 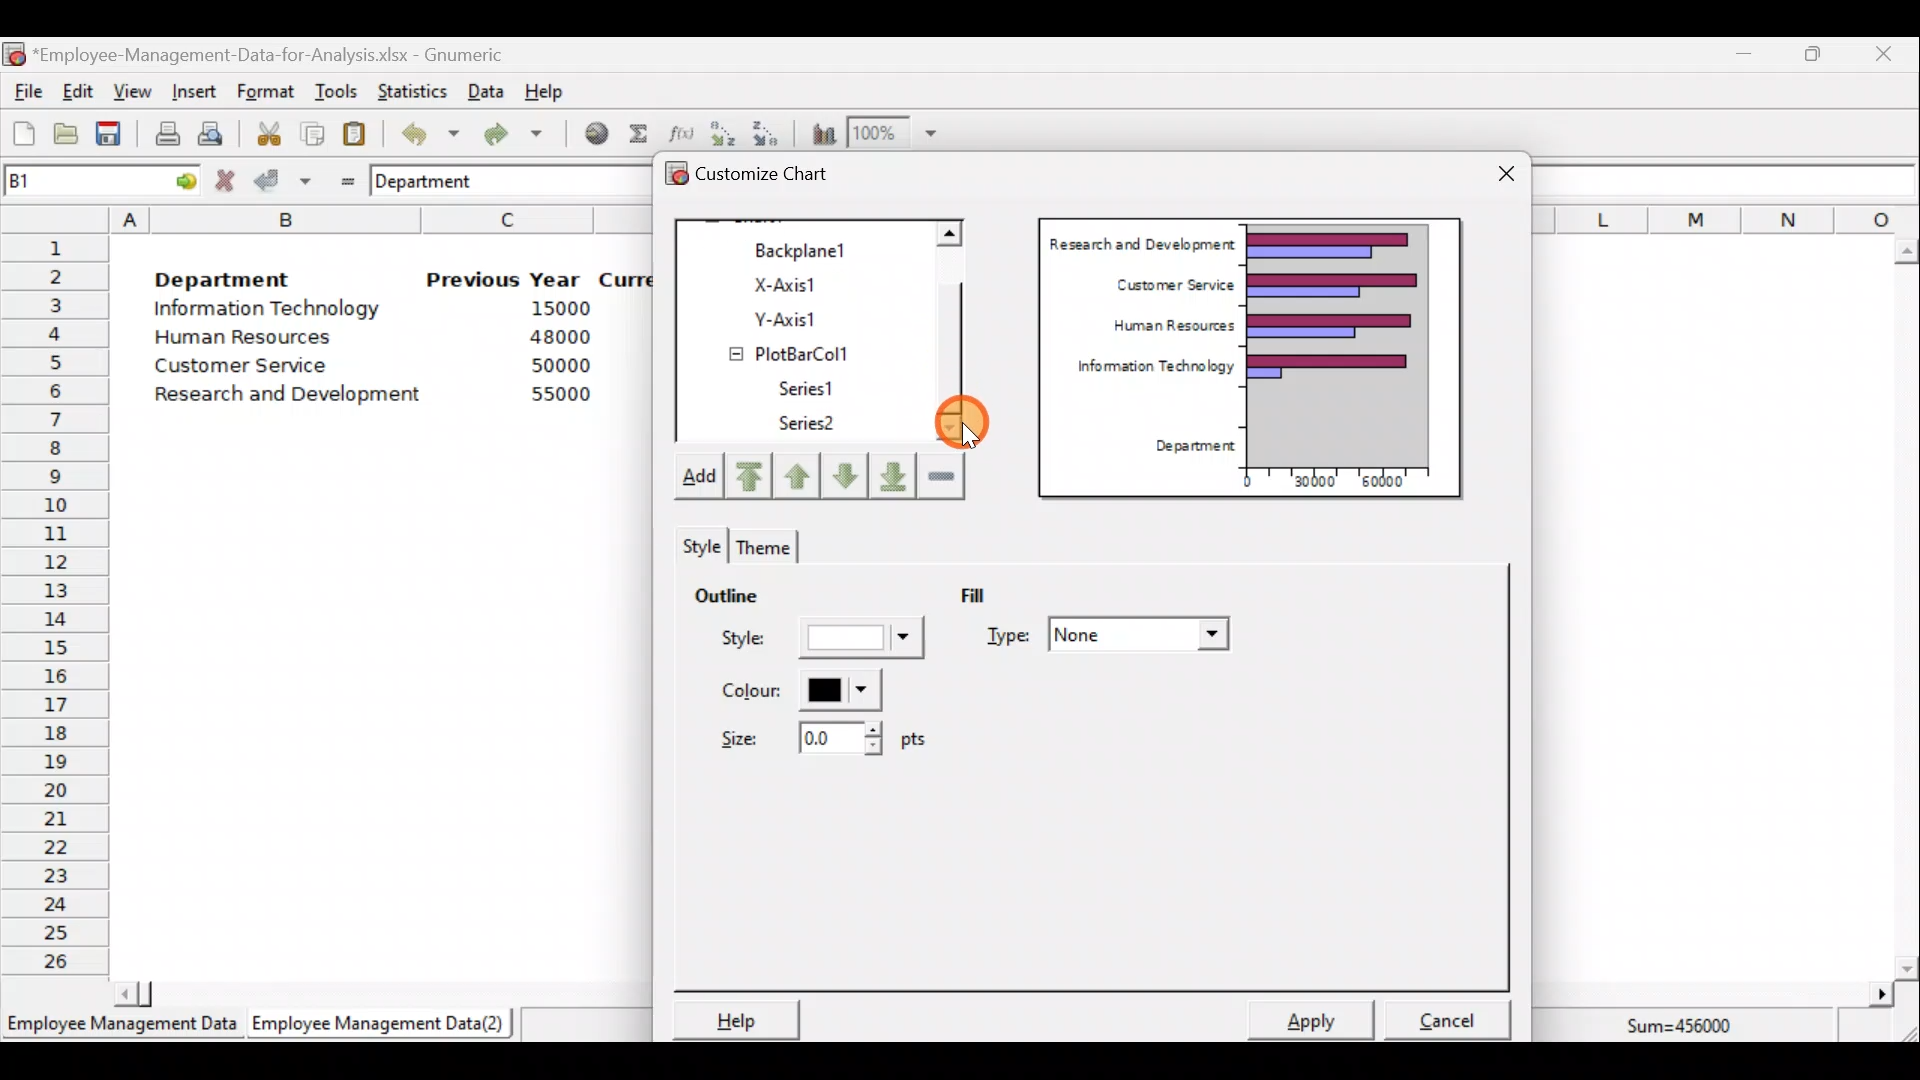 What do you see at coordinates (894, 474) in the screenshot?
I see `Move downward` at bounding box center [894, 474].